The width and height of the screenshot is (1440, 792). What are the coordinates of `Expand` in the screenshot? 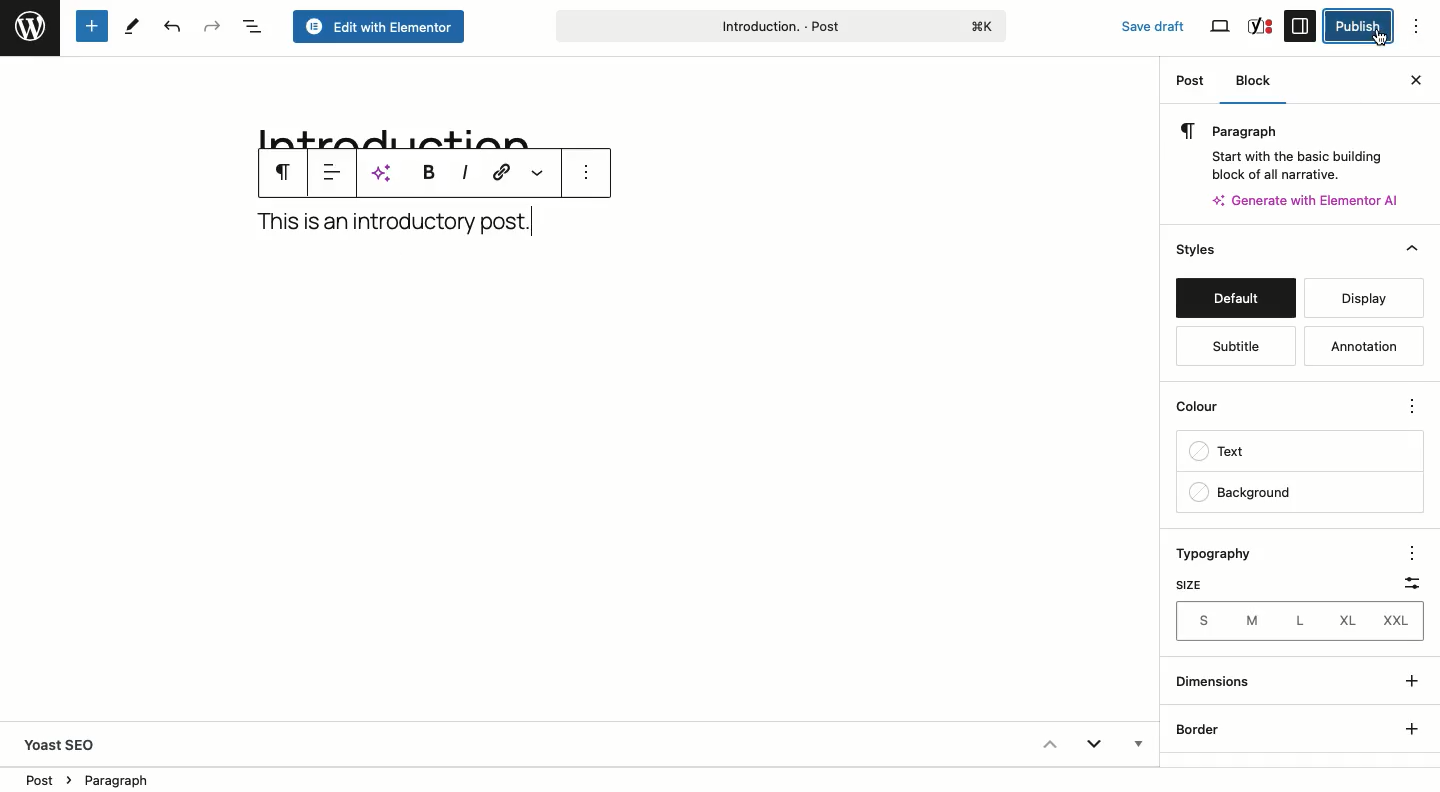 It's located at (1094, 747).